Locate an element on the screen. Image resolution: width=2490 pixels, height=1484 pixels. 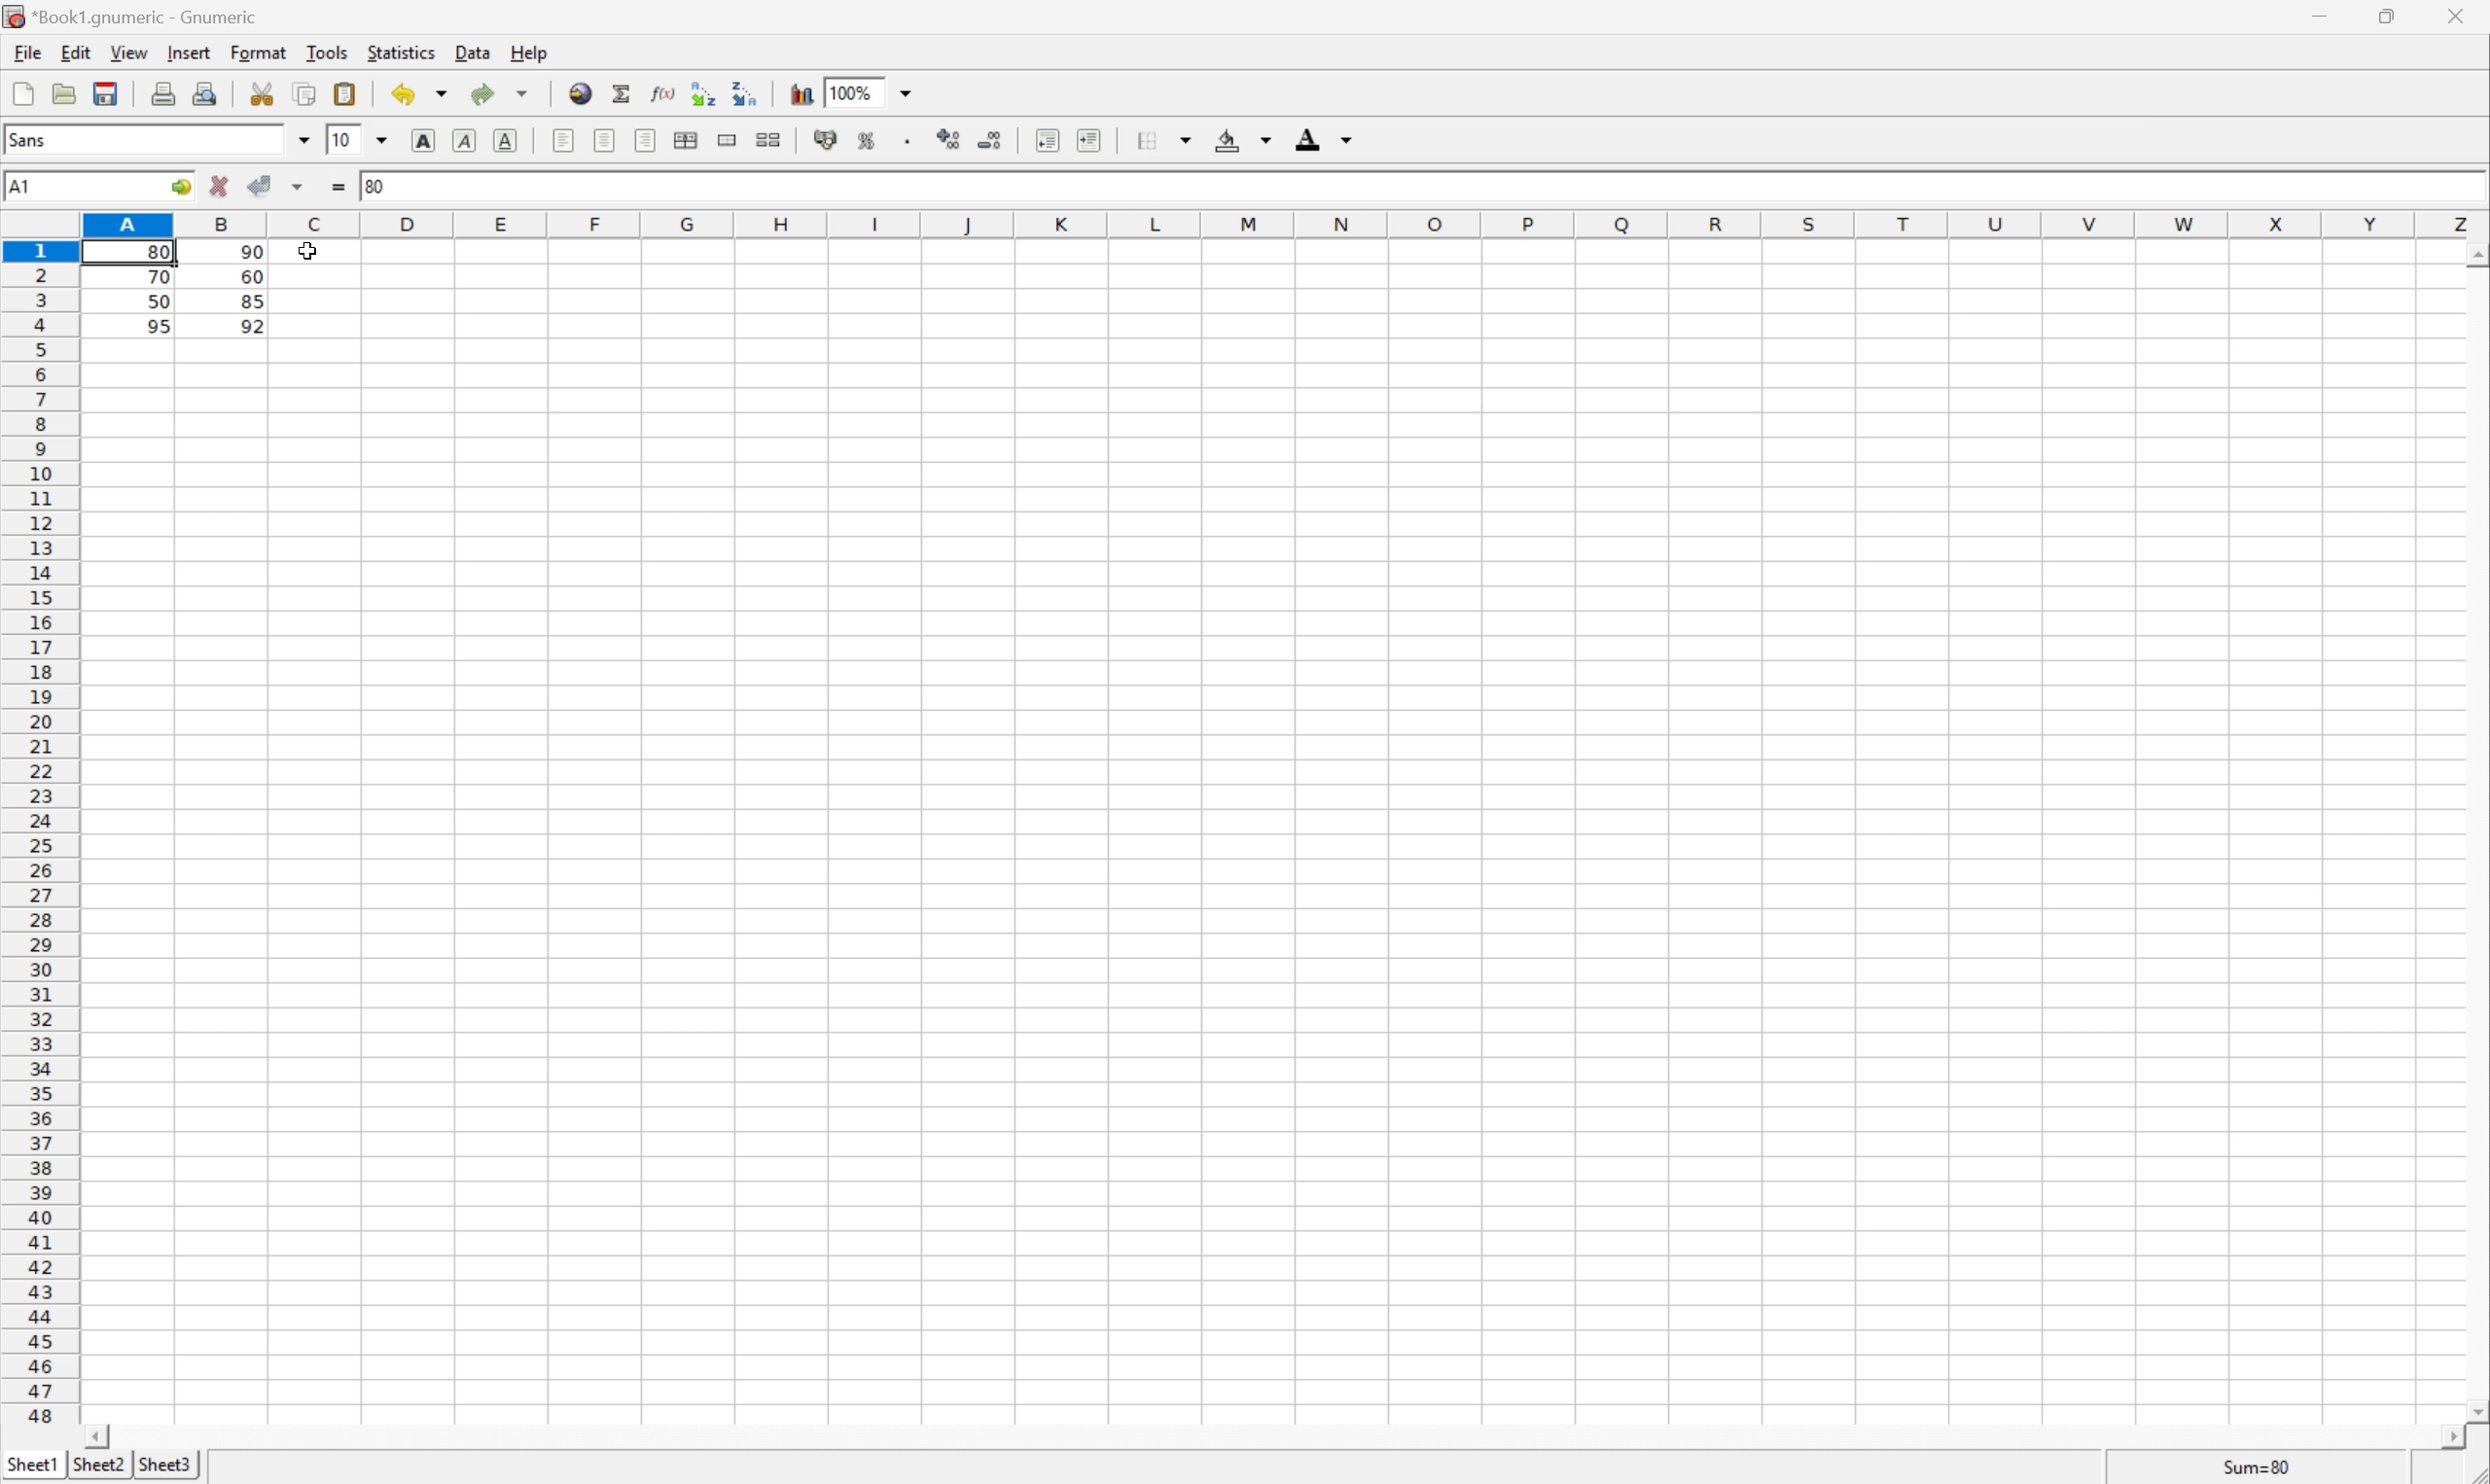
90 is located at coordinates (251, 252).